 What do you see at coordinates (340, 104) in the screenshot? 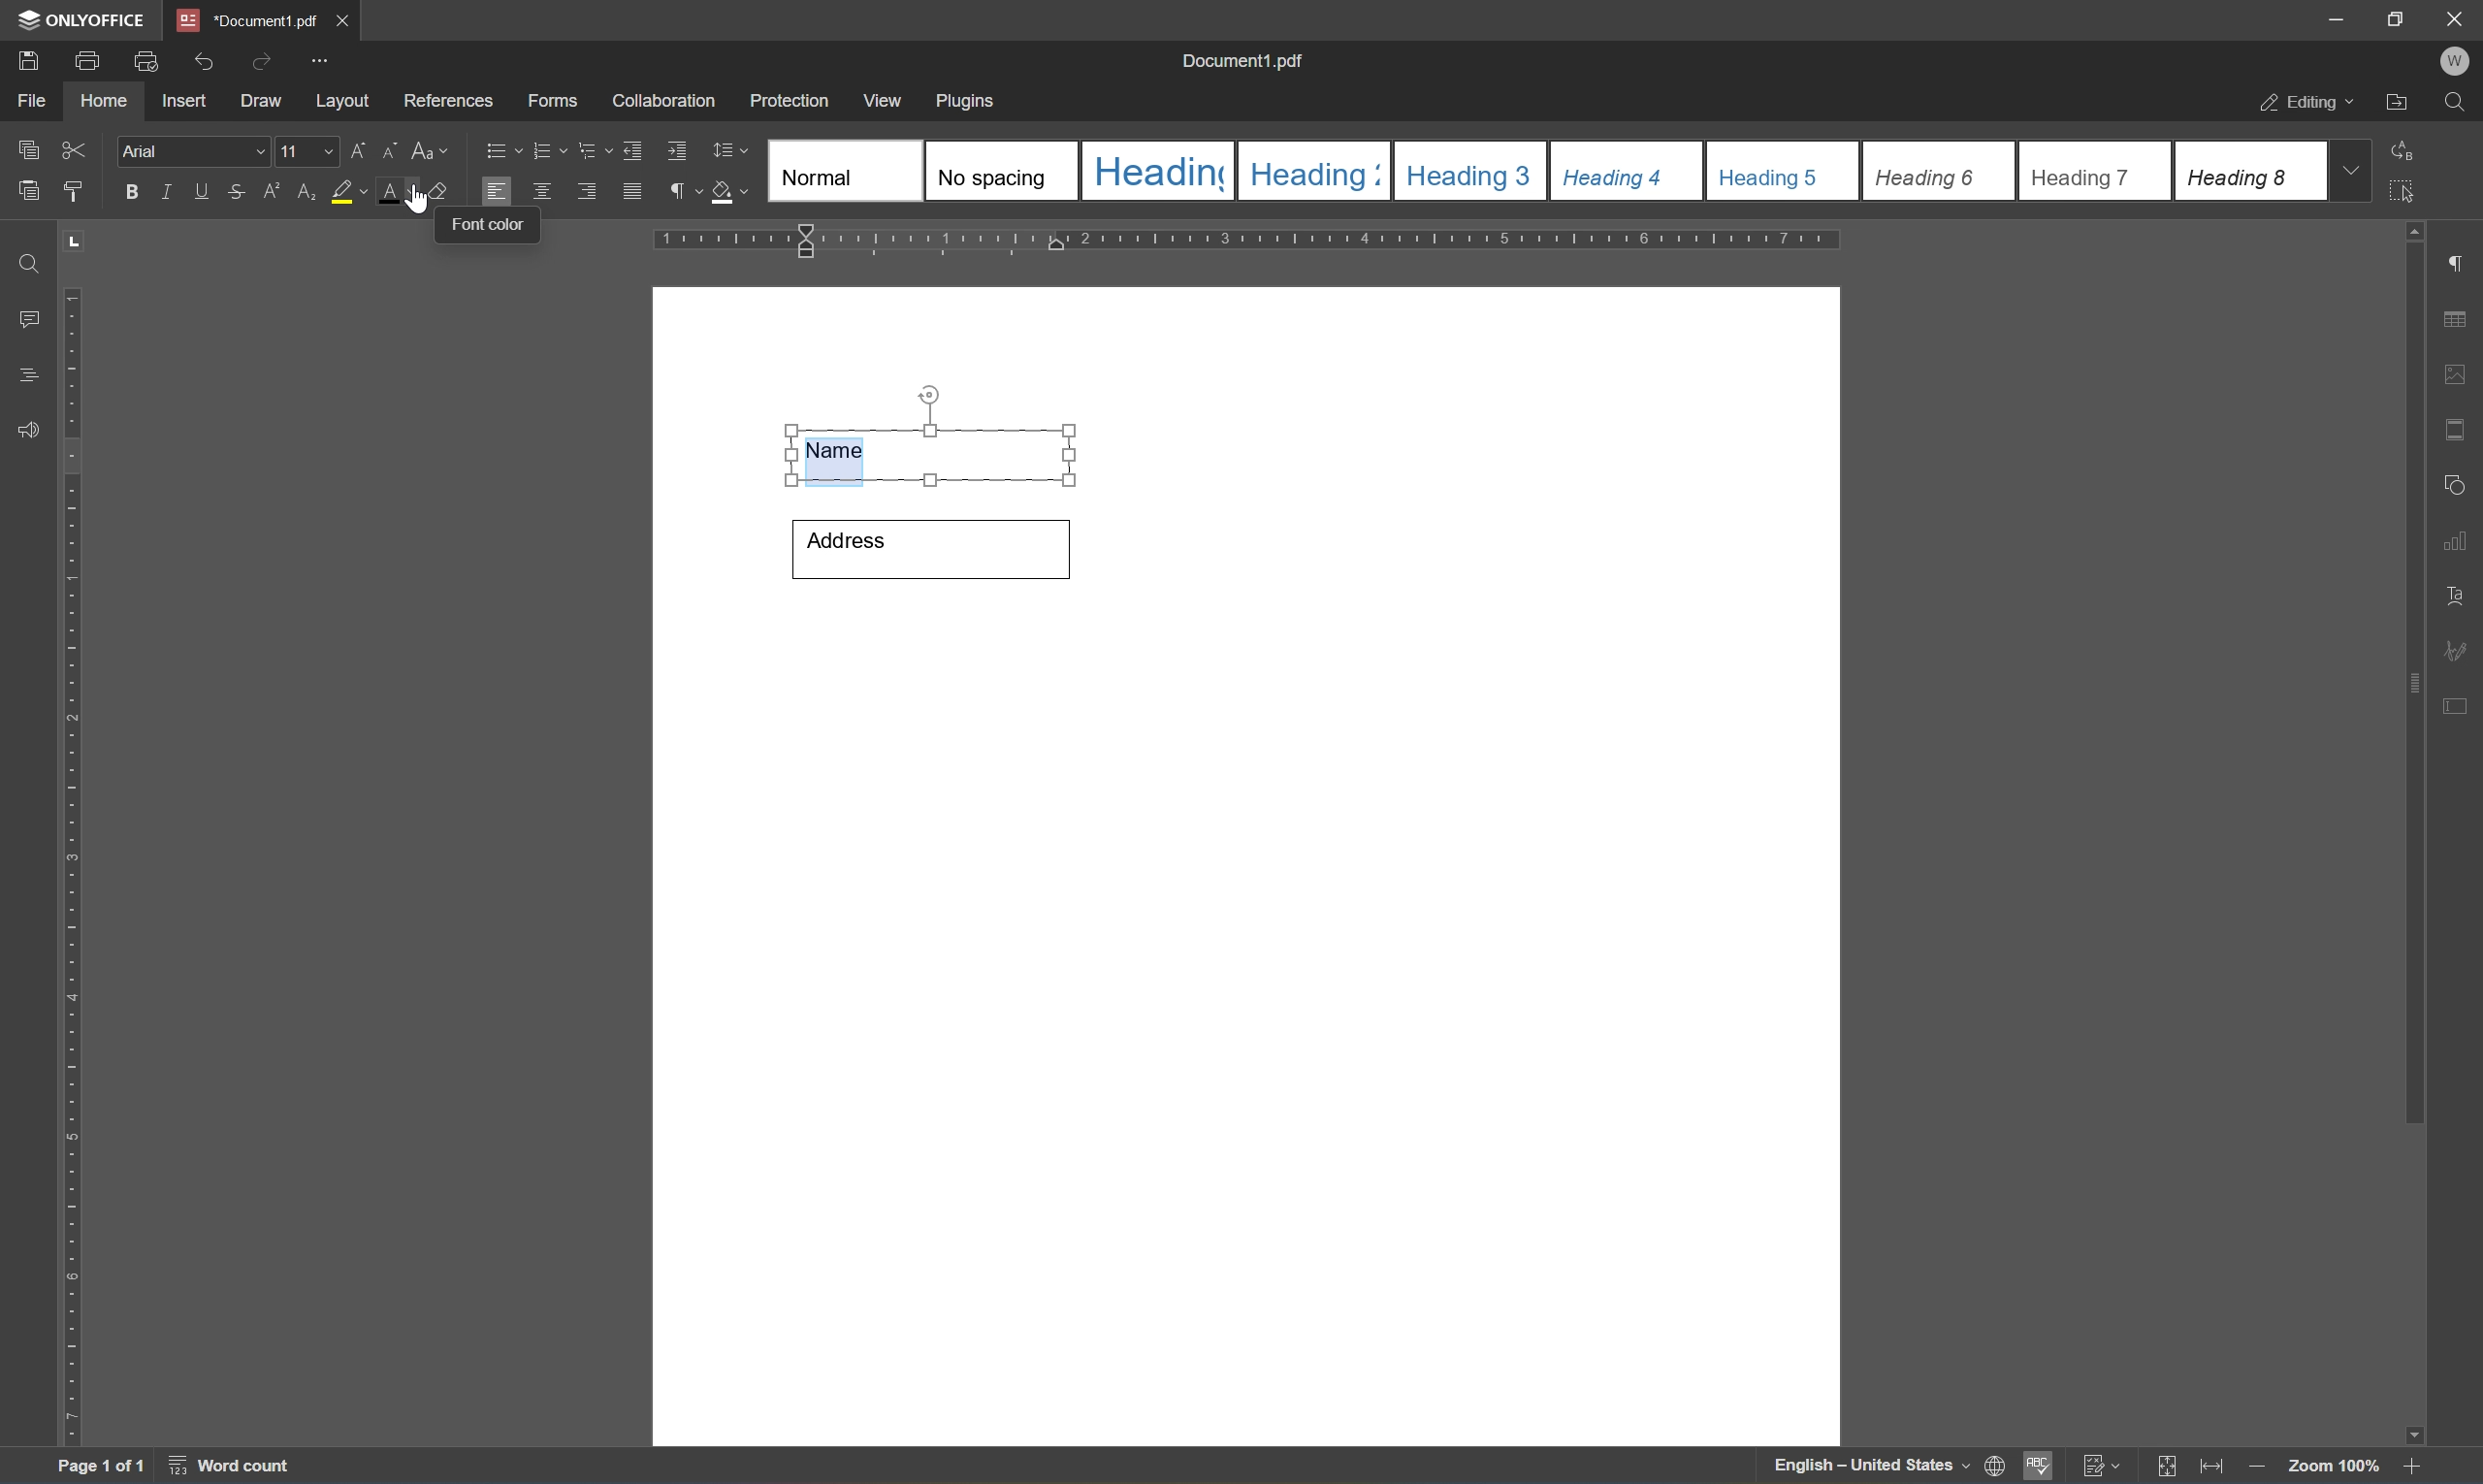
I see `layout` at bounding box center [340, 104].